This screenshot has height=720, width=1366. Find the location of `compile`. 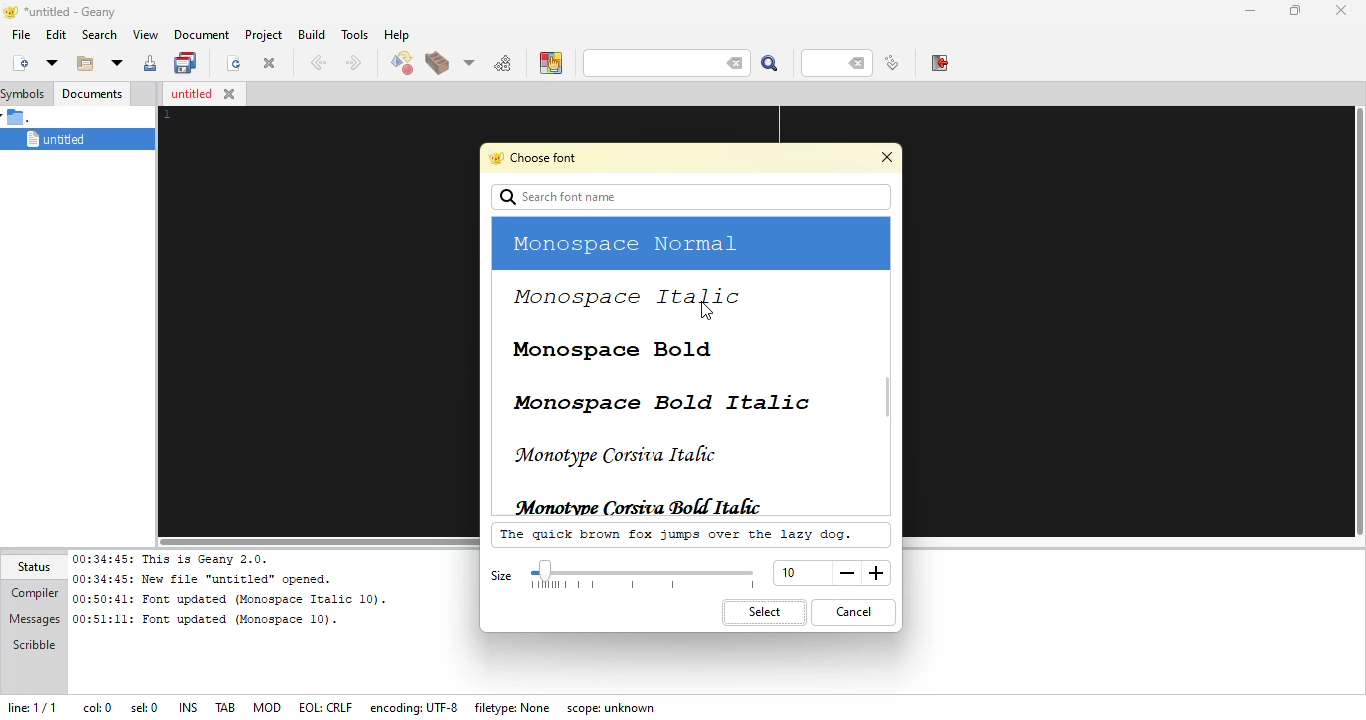

compile is located at coordinates (401, 64).